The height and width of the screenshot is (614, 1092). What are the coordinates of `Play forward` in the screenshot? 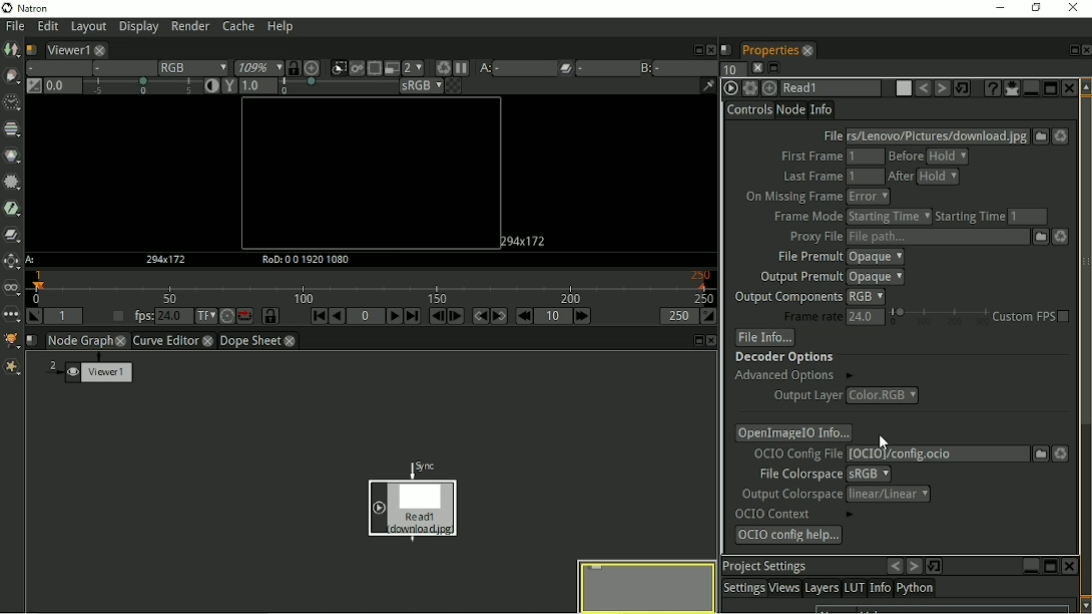 It's located at (391, 316).